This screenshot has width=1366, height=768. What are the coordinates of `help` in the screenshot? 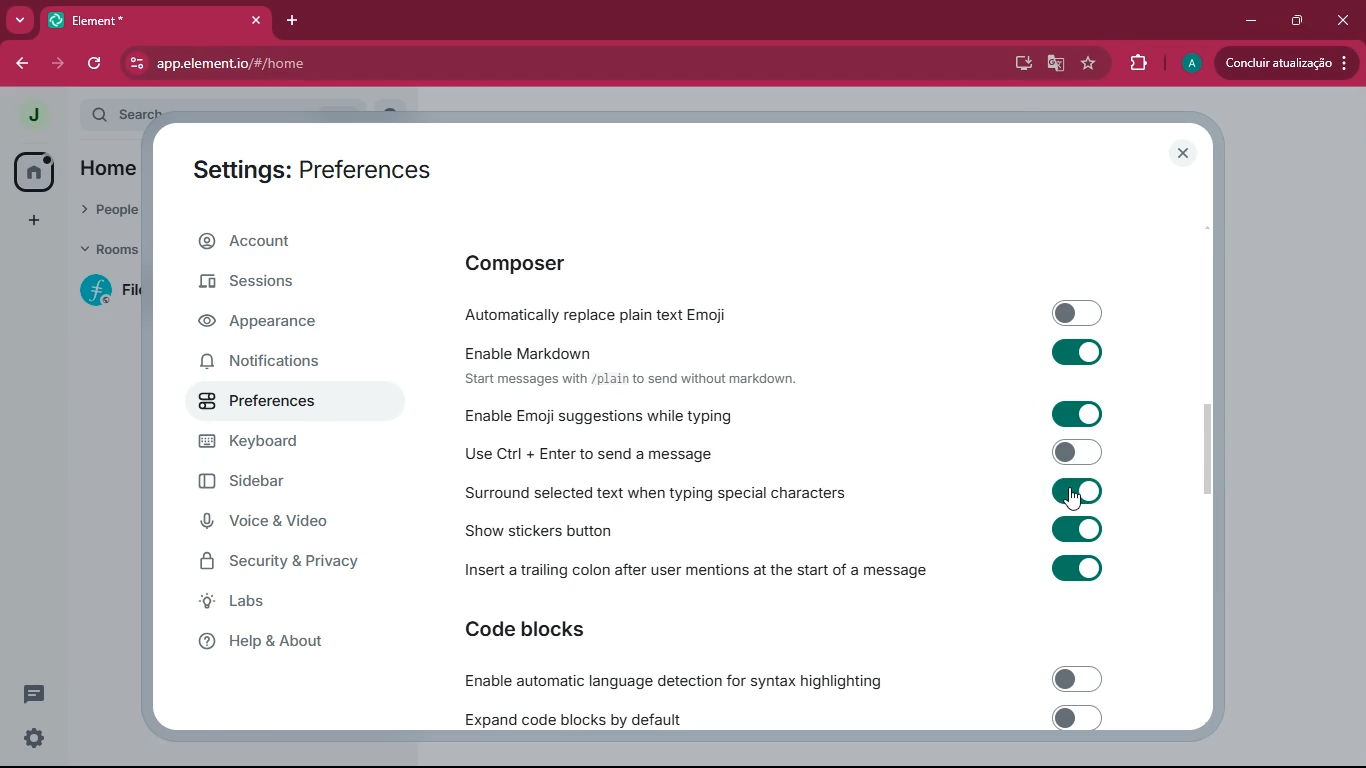 It's located at (288, 643).